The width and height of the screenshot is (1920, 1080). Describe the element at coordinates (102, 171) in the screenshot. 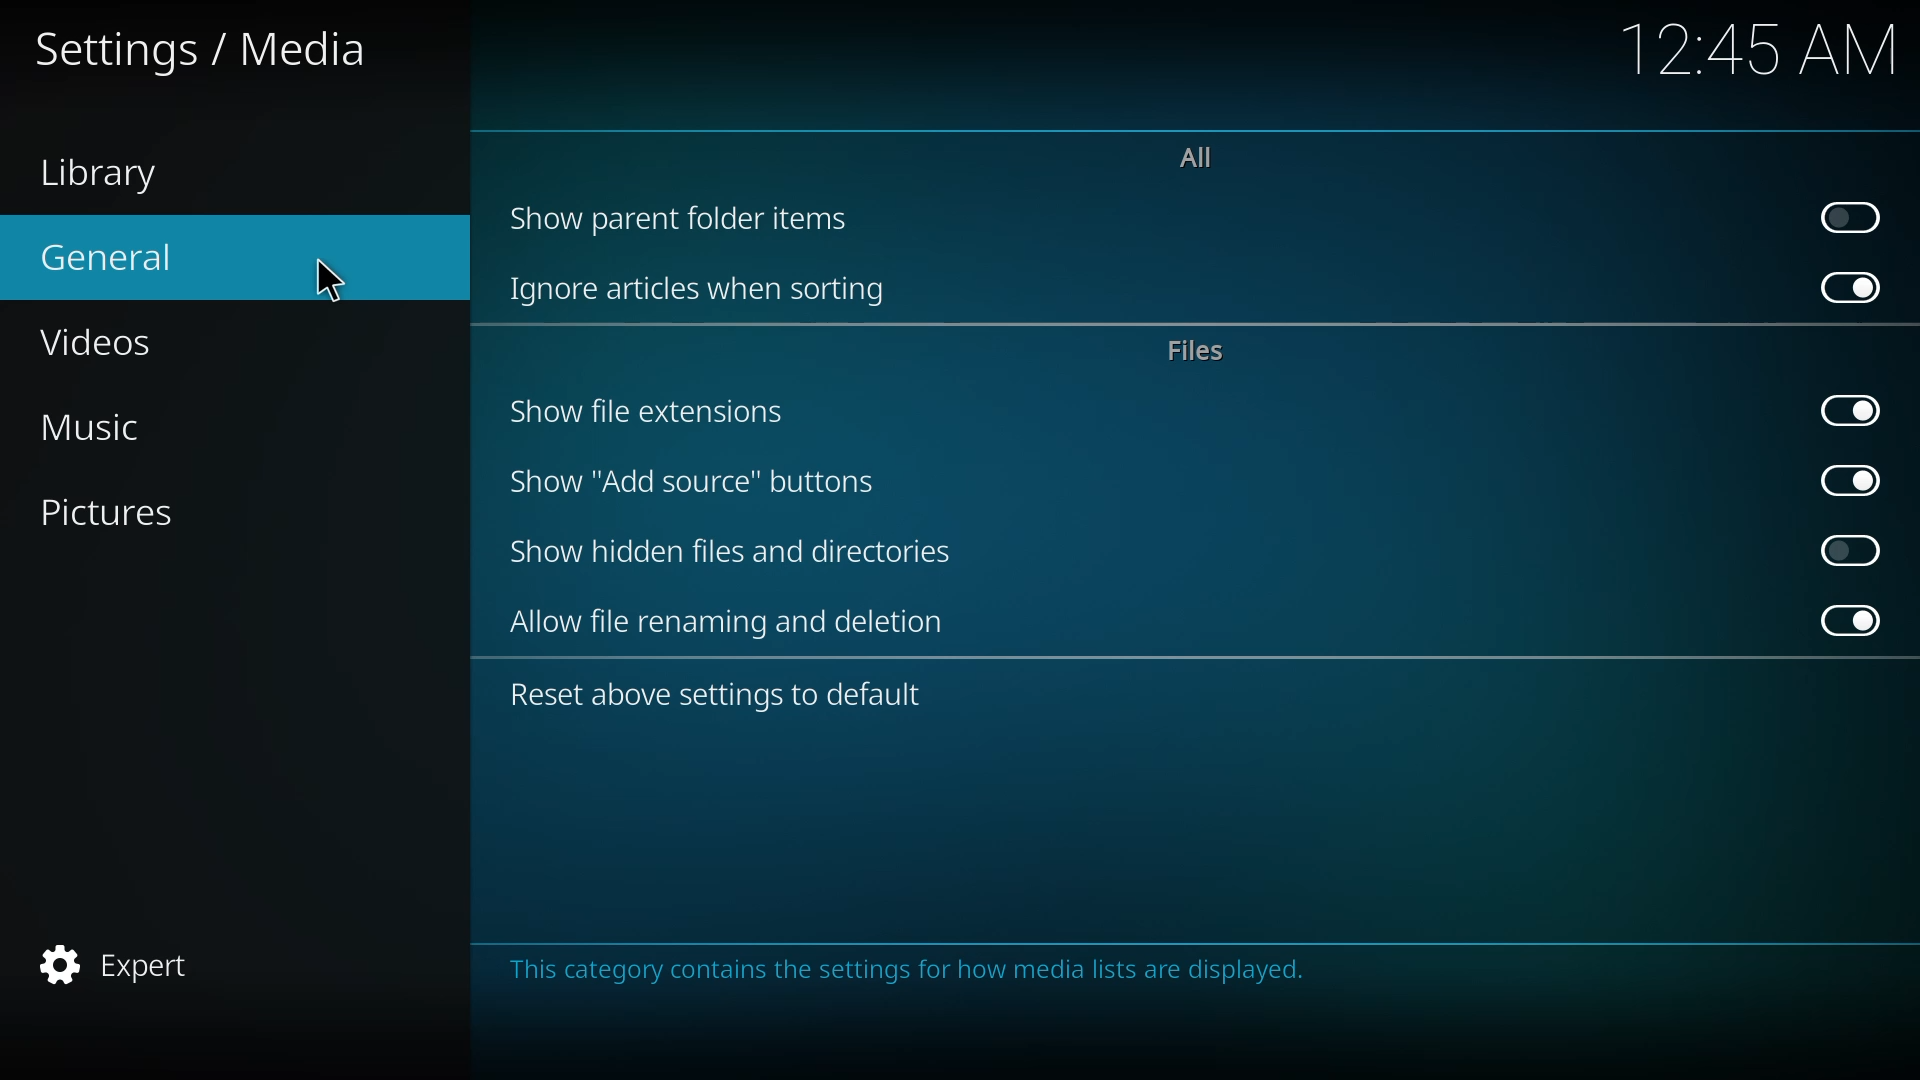

I see `library` at that location.